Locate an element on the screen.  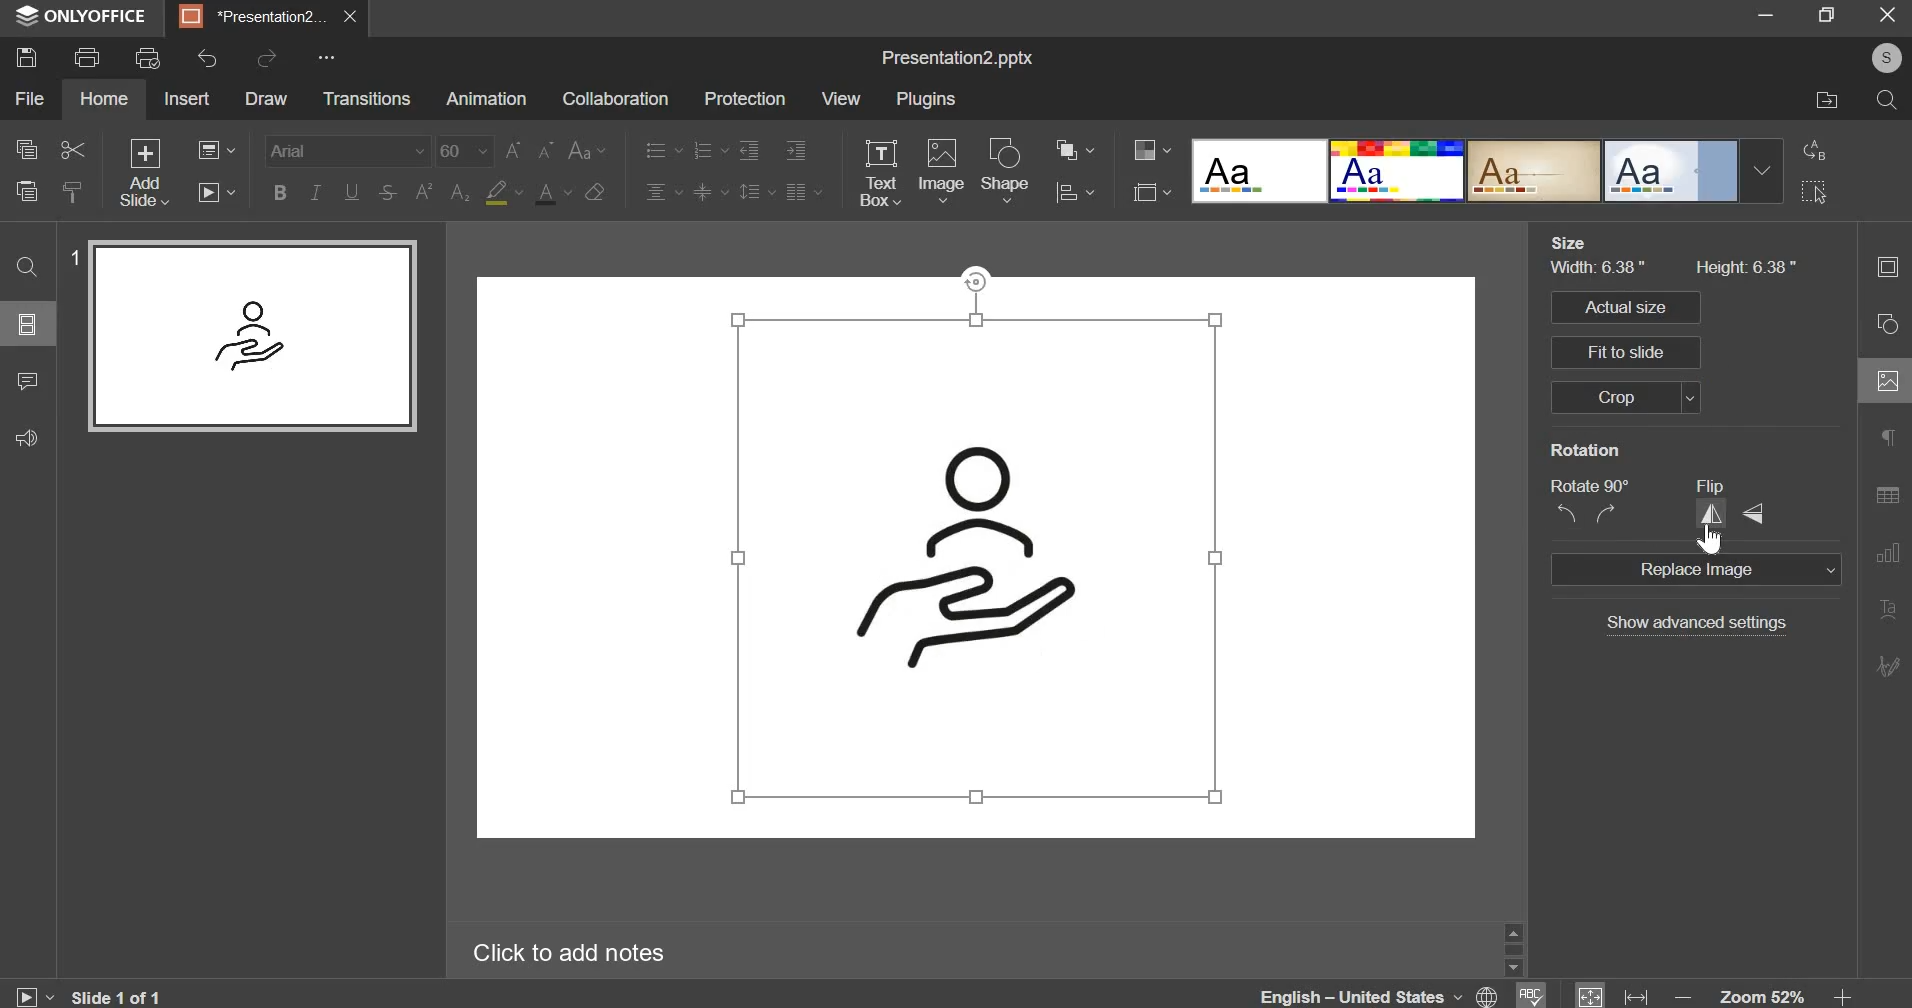
slide settings is located at coordinates (1887, 267).